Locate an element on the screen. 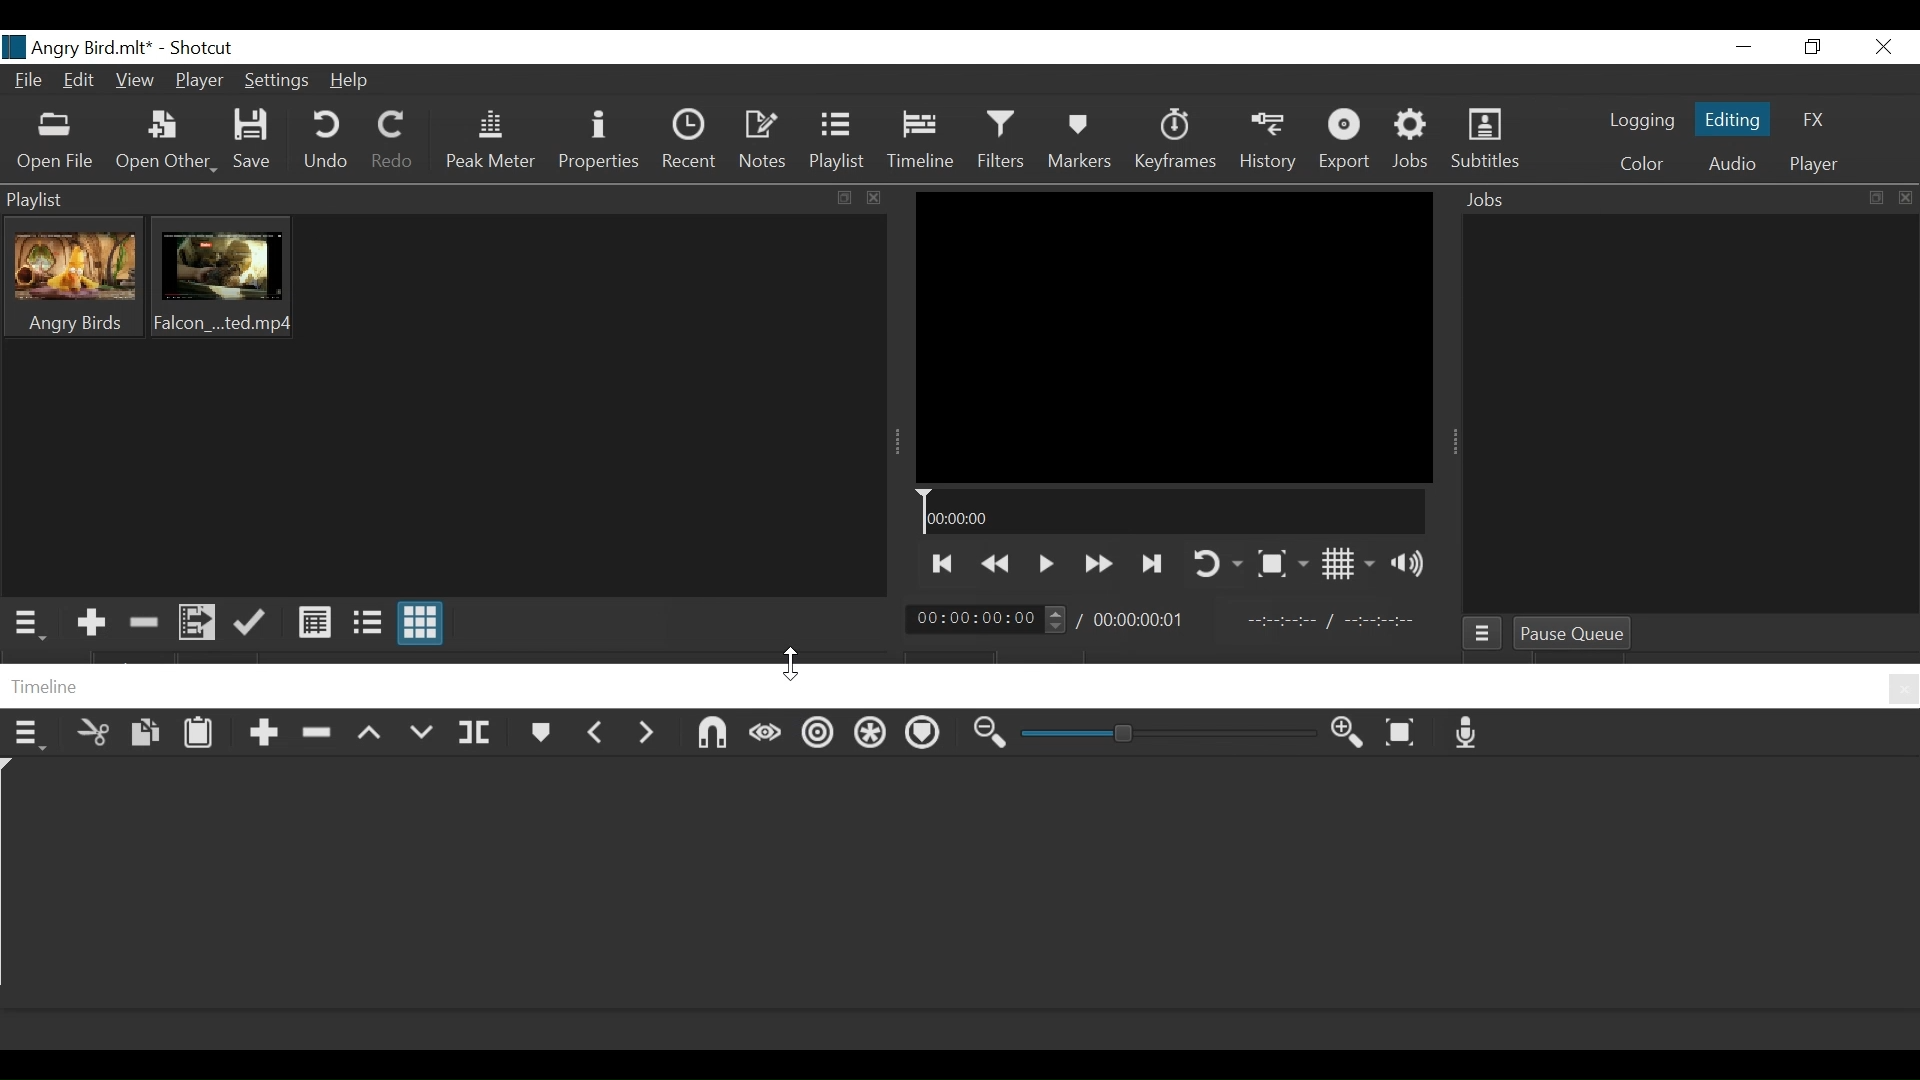 Image resolution: width=1920 pixels, height=1080 pixels. Previous marker is located at coordinates (598, 739).